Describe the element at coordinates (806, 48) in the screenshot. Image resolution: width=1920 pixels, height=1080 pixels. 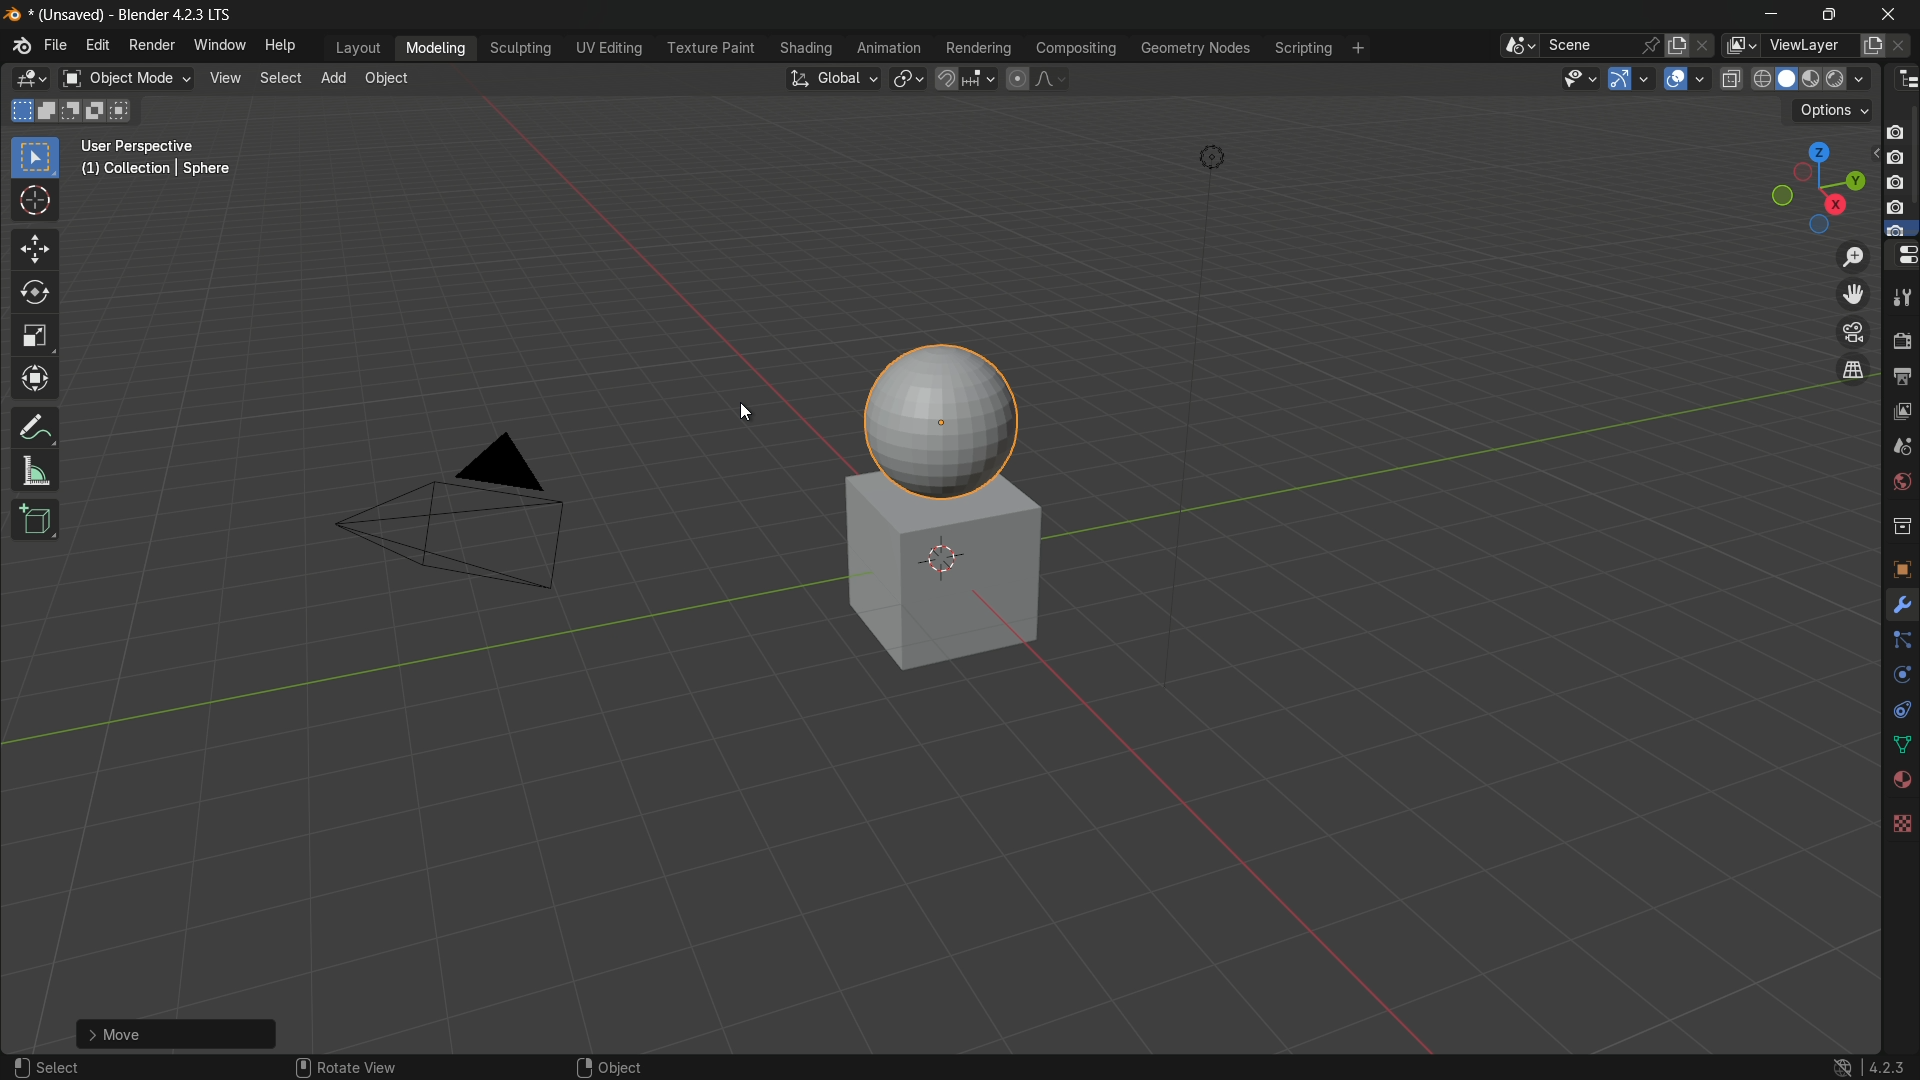
I see `shading menu` at that location.